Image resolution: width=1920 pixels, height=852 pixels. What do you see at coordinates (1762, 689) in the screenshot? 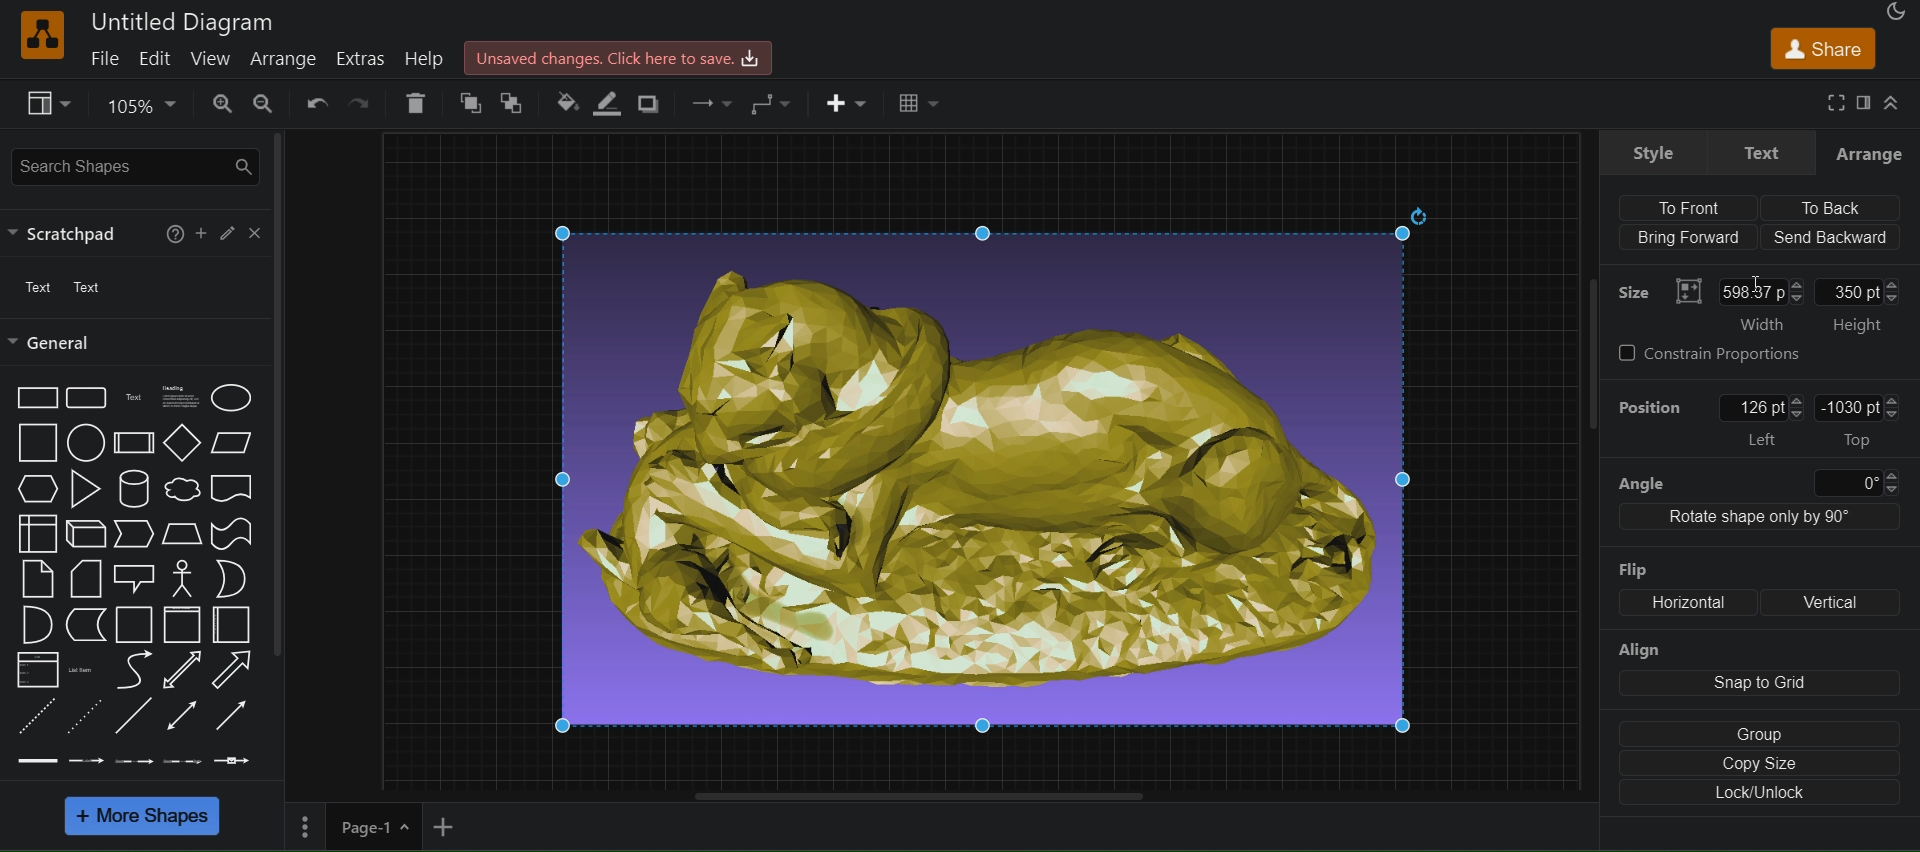
I see `align: snap to grid` at bounding box center [1762, 689].